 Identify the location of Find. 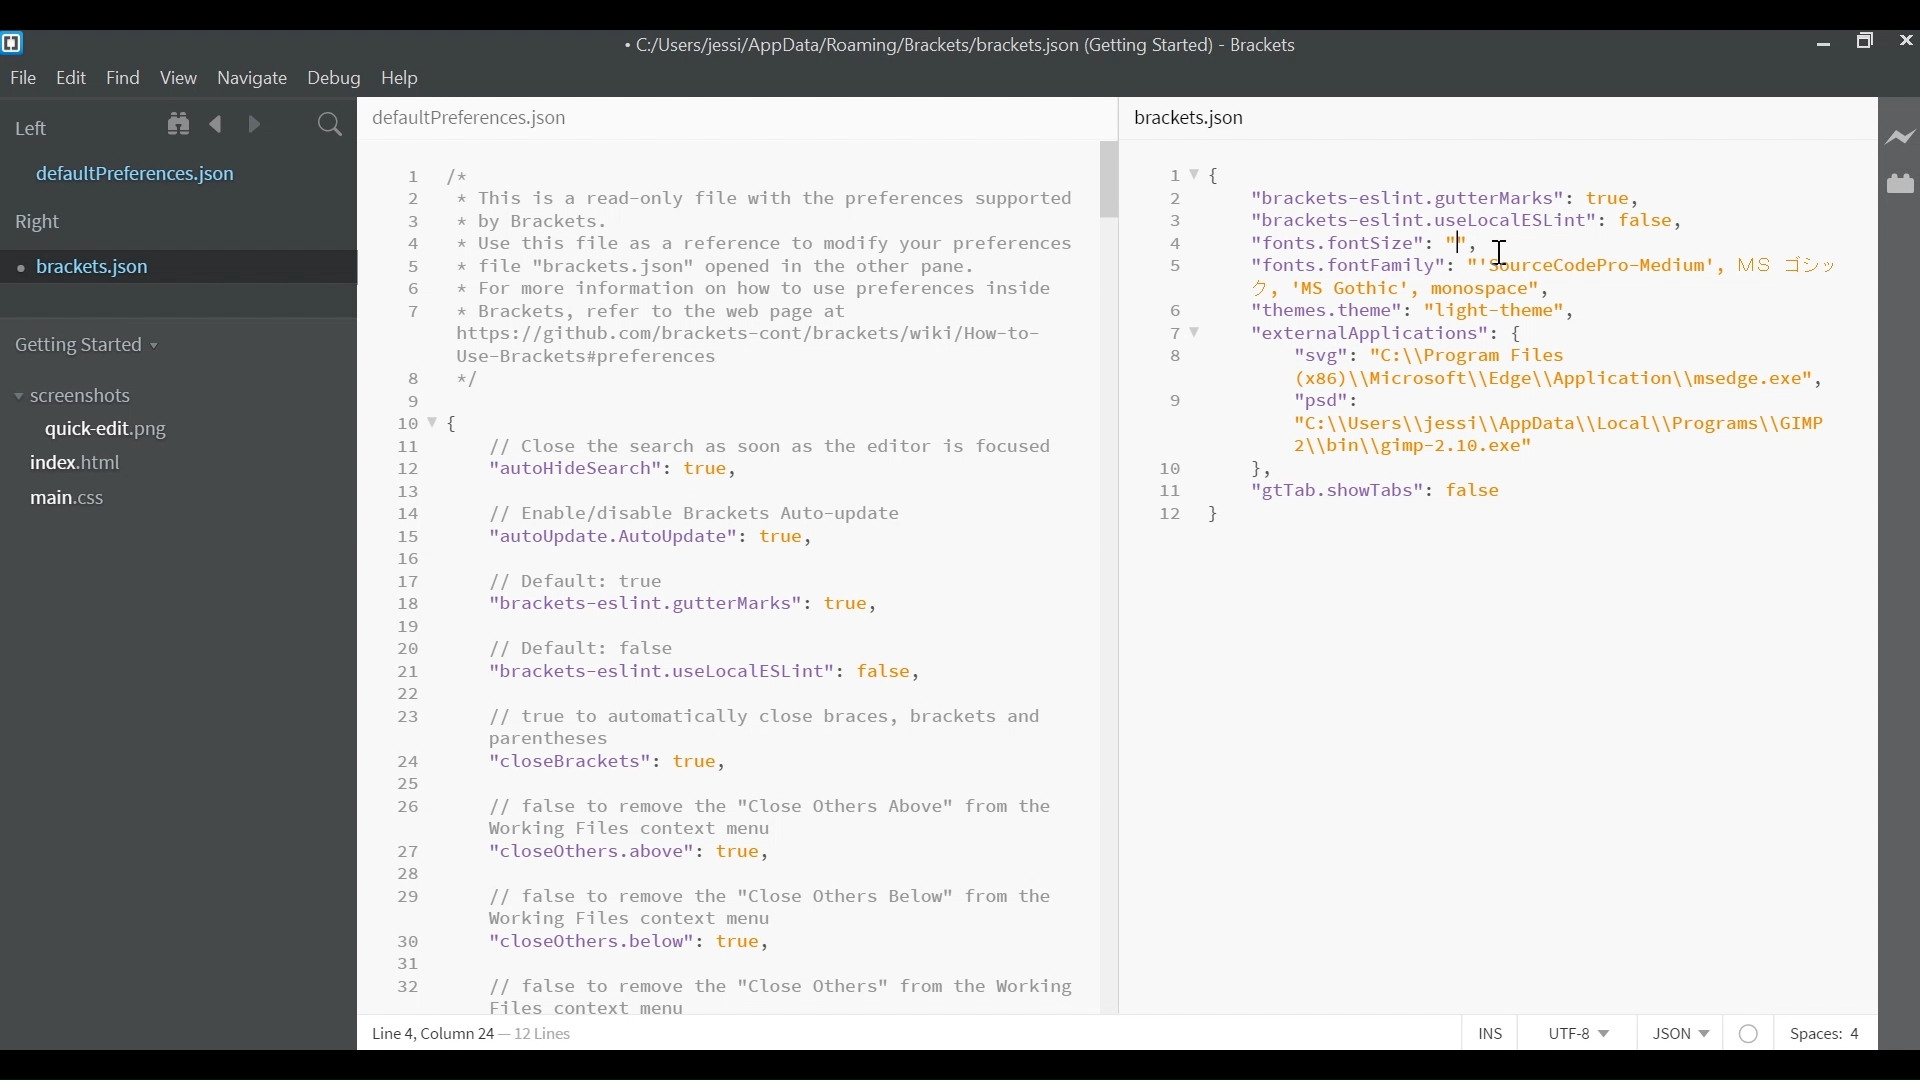
(123, 79).